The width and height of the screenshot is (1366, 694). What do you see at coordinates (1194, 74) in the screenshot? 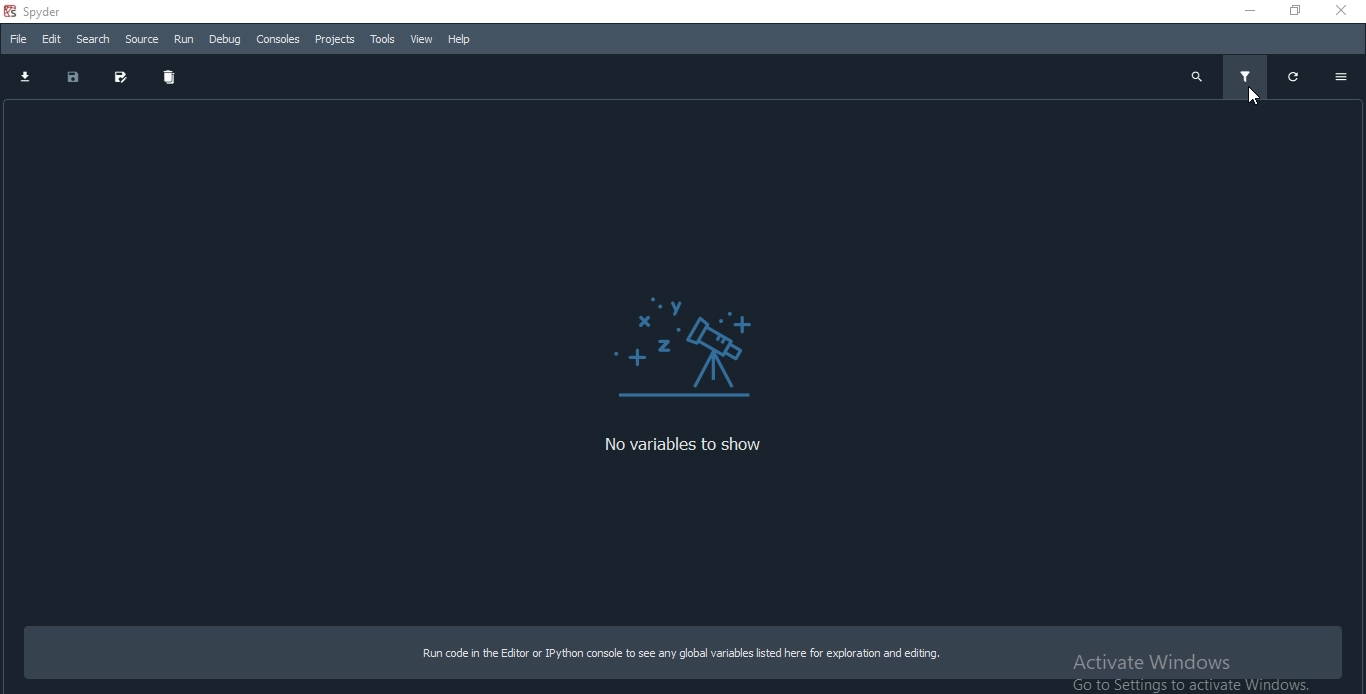
I see `search` at bounding box center [1194, 74].